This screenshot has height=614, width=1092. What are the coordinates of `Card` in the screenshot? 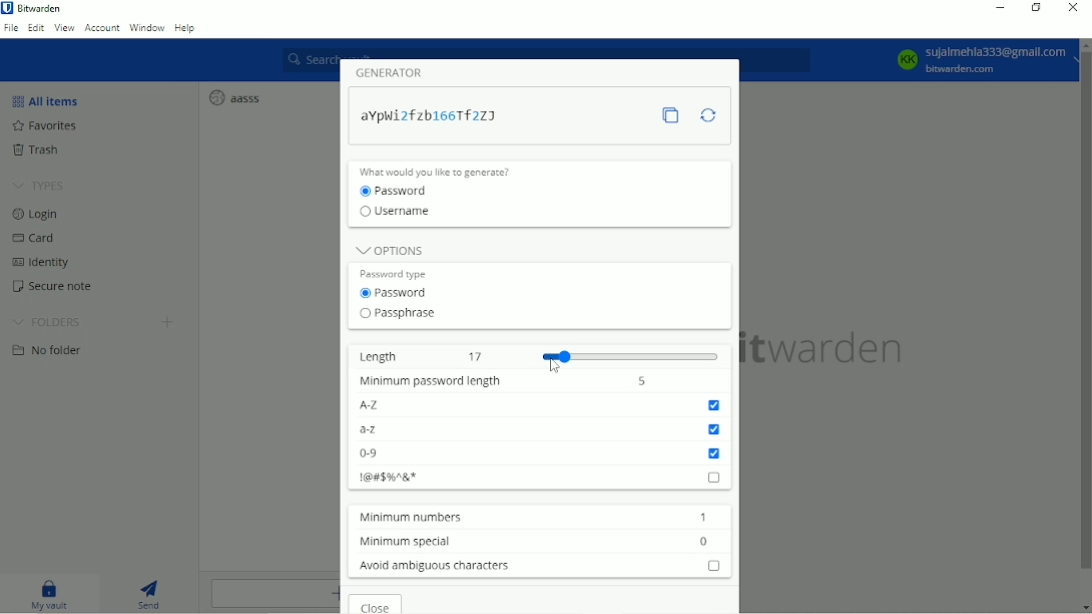 It's located at (35, 238).